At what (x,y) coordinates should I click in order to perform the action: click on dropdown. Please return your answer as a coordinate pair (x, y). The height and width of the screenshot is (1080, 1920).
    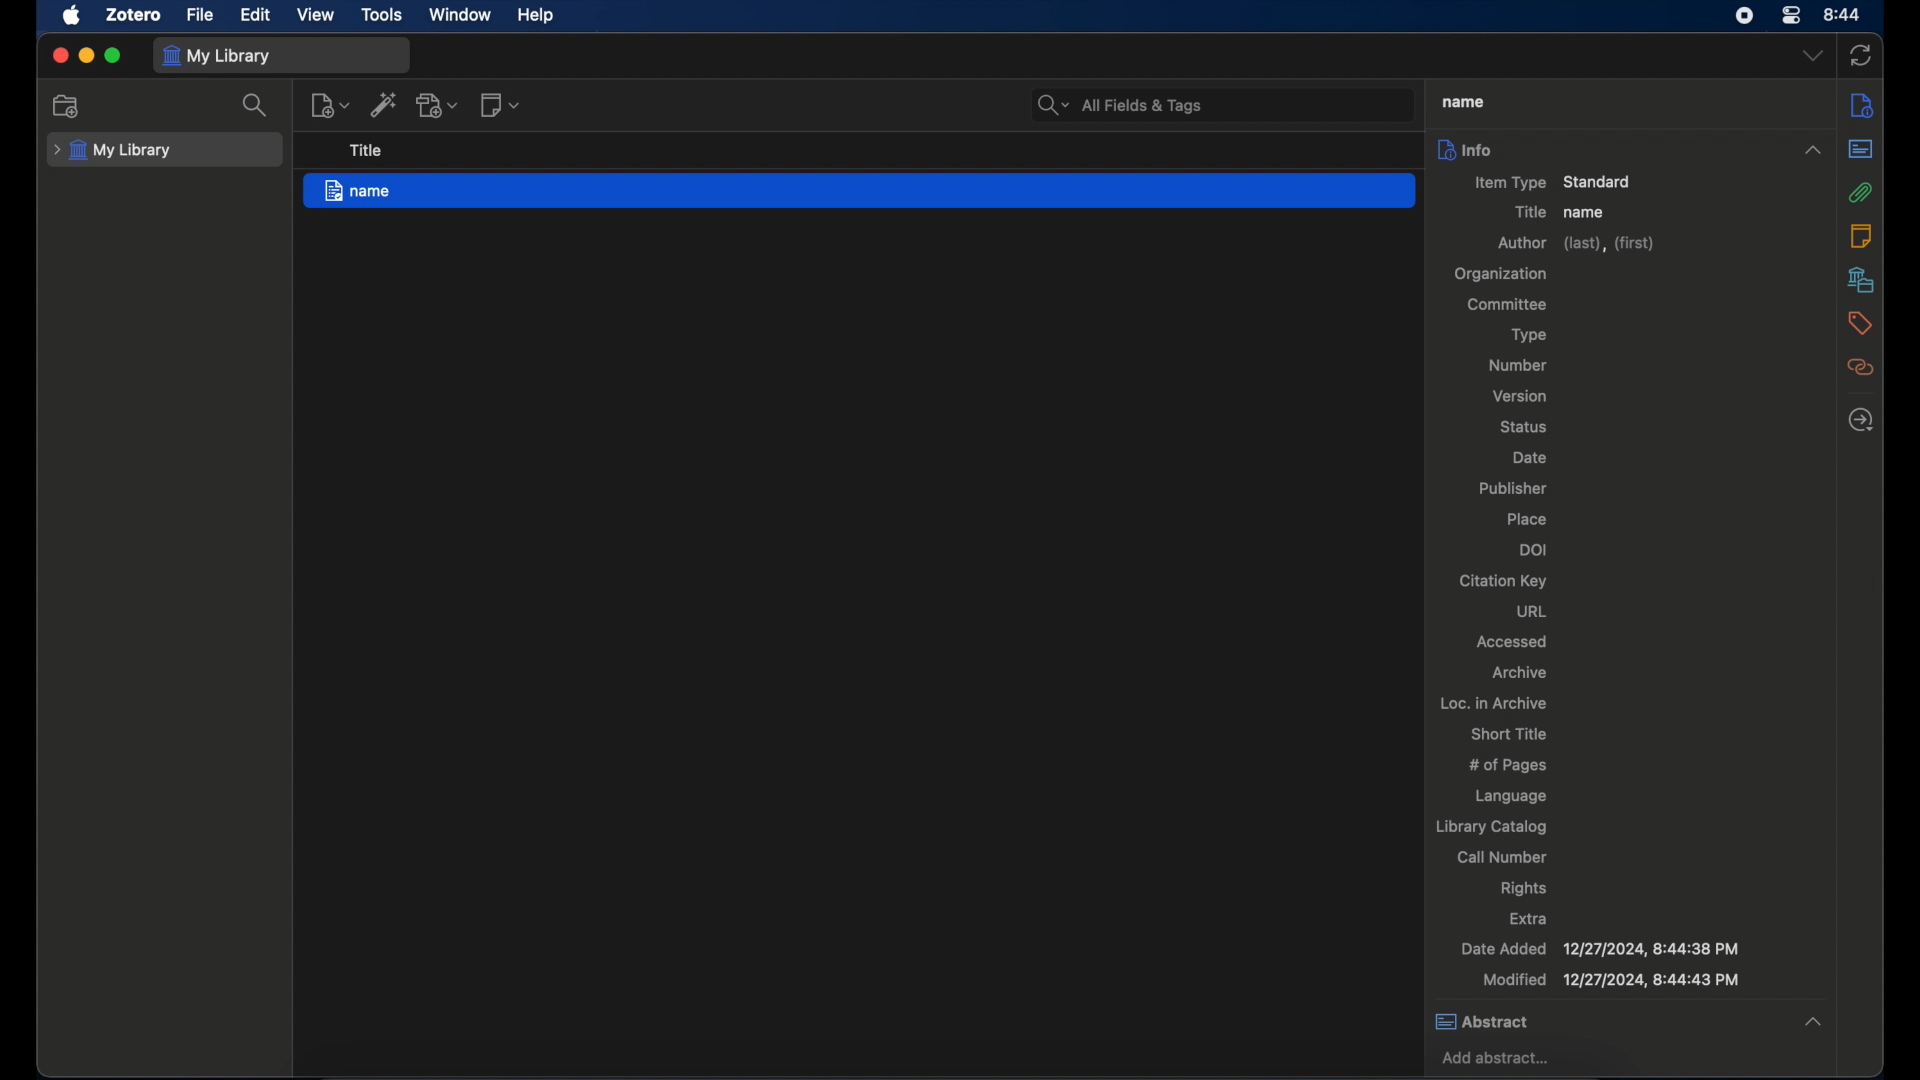
    Looking at the image, I should click on (1813, 56).